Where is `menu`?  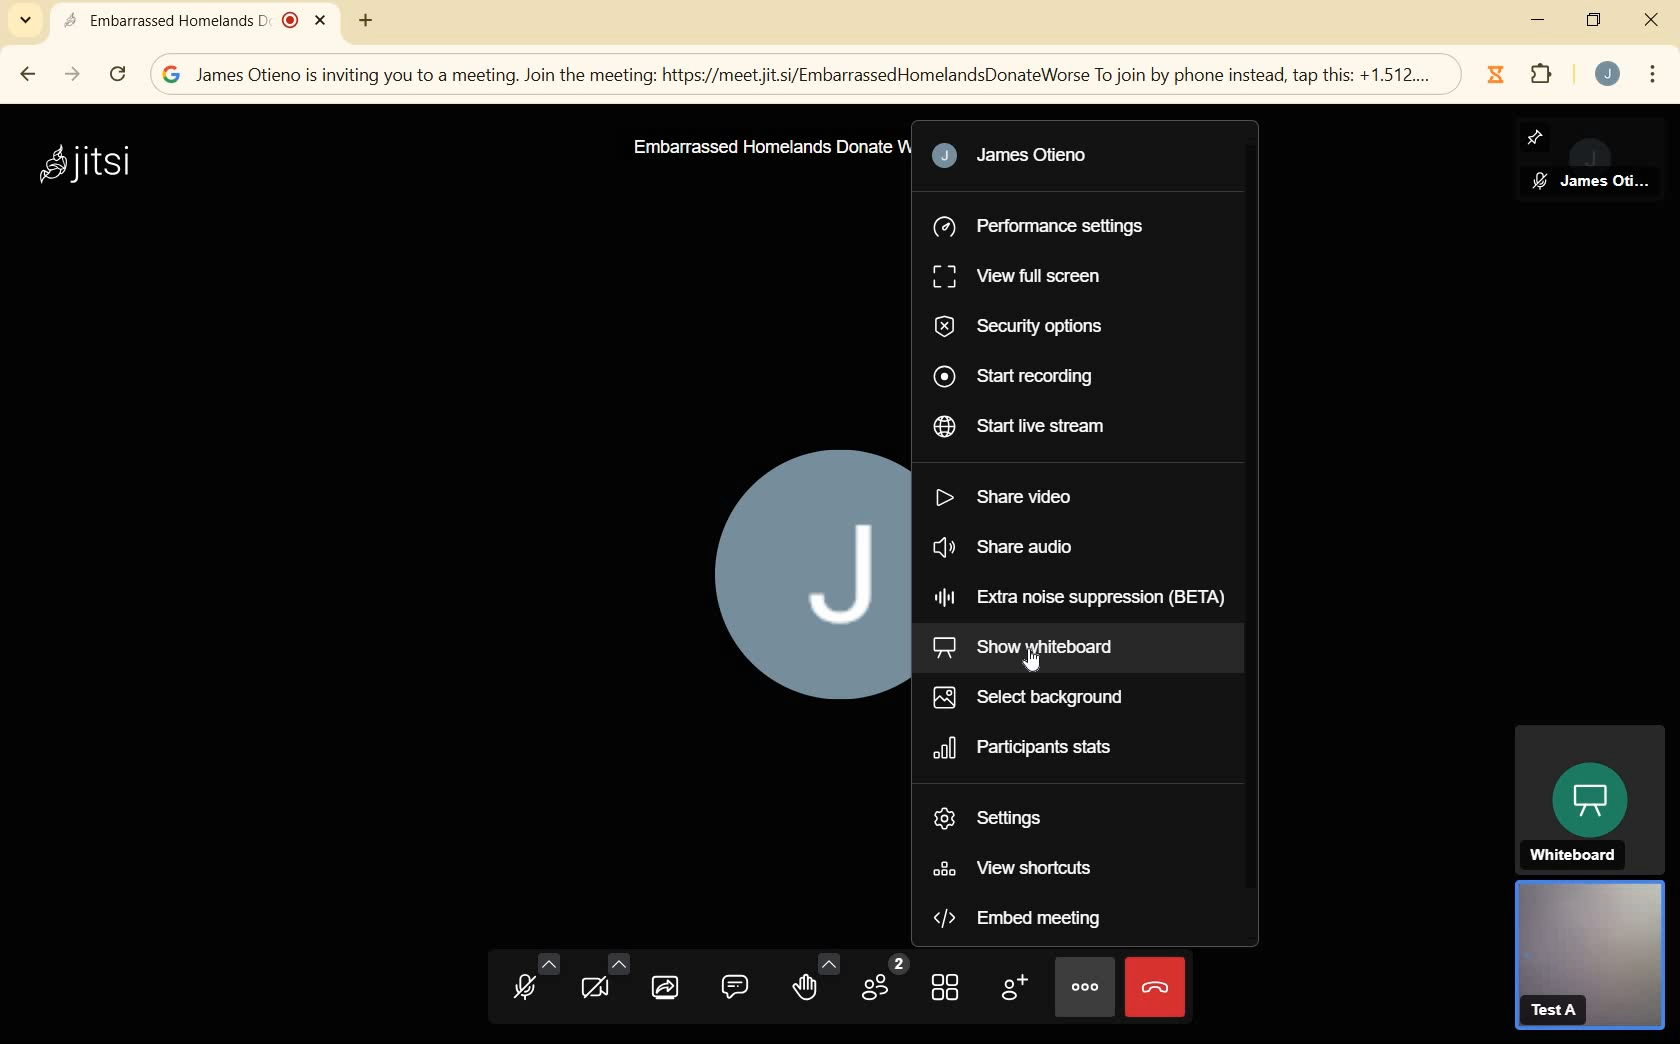 menu is located at coordinates (1652, 72).